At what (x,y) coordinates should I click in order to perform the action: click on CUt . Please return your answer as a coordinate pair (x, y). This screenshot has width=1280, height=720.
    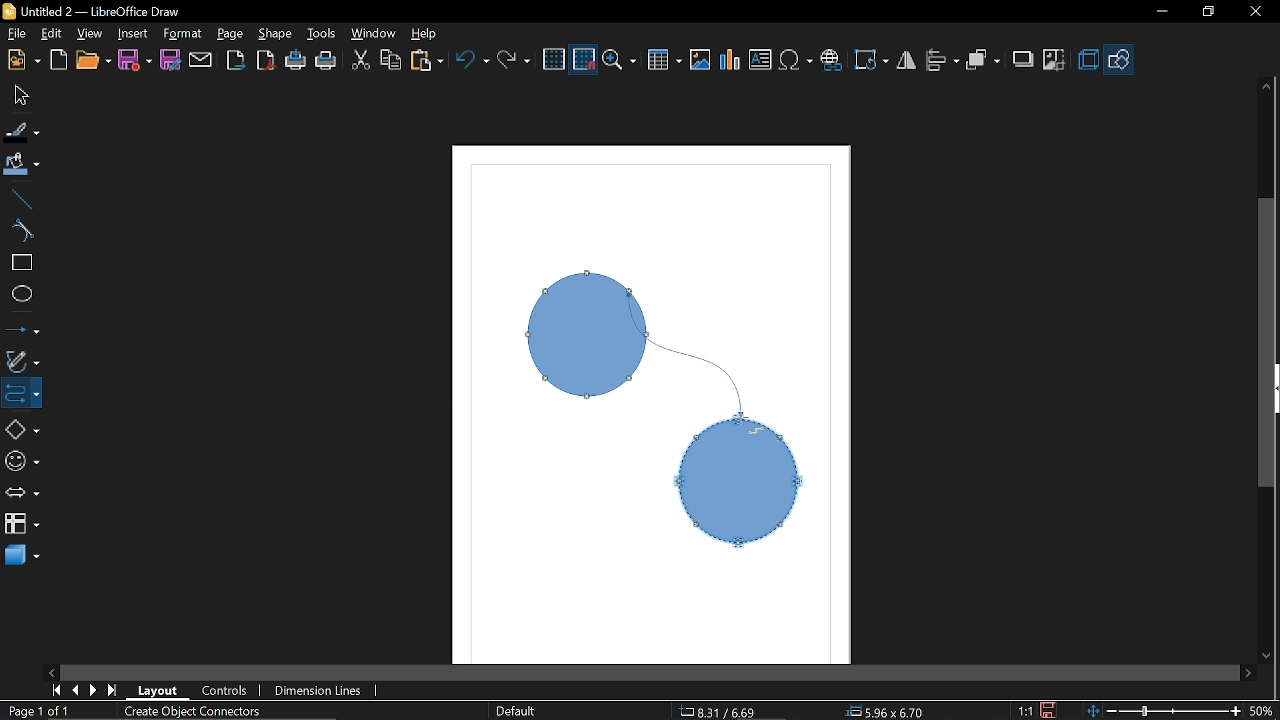
    Looking at the image, I should click on (361, 60).